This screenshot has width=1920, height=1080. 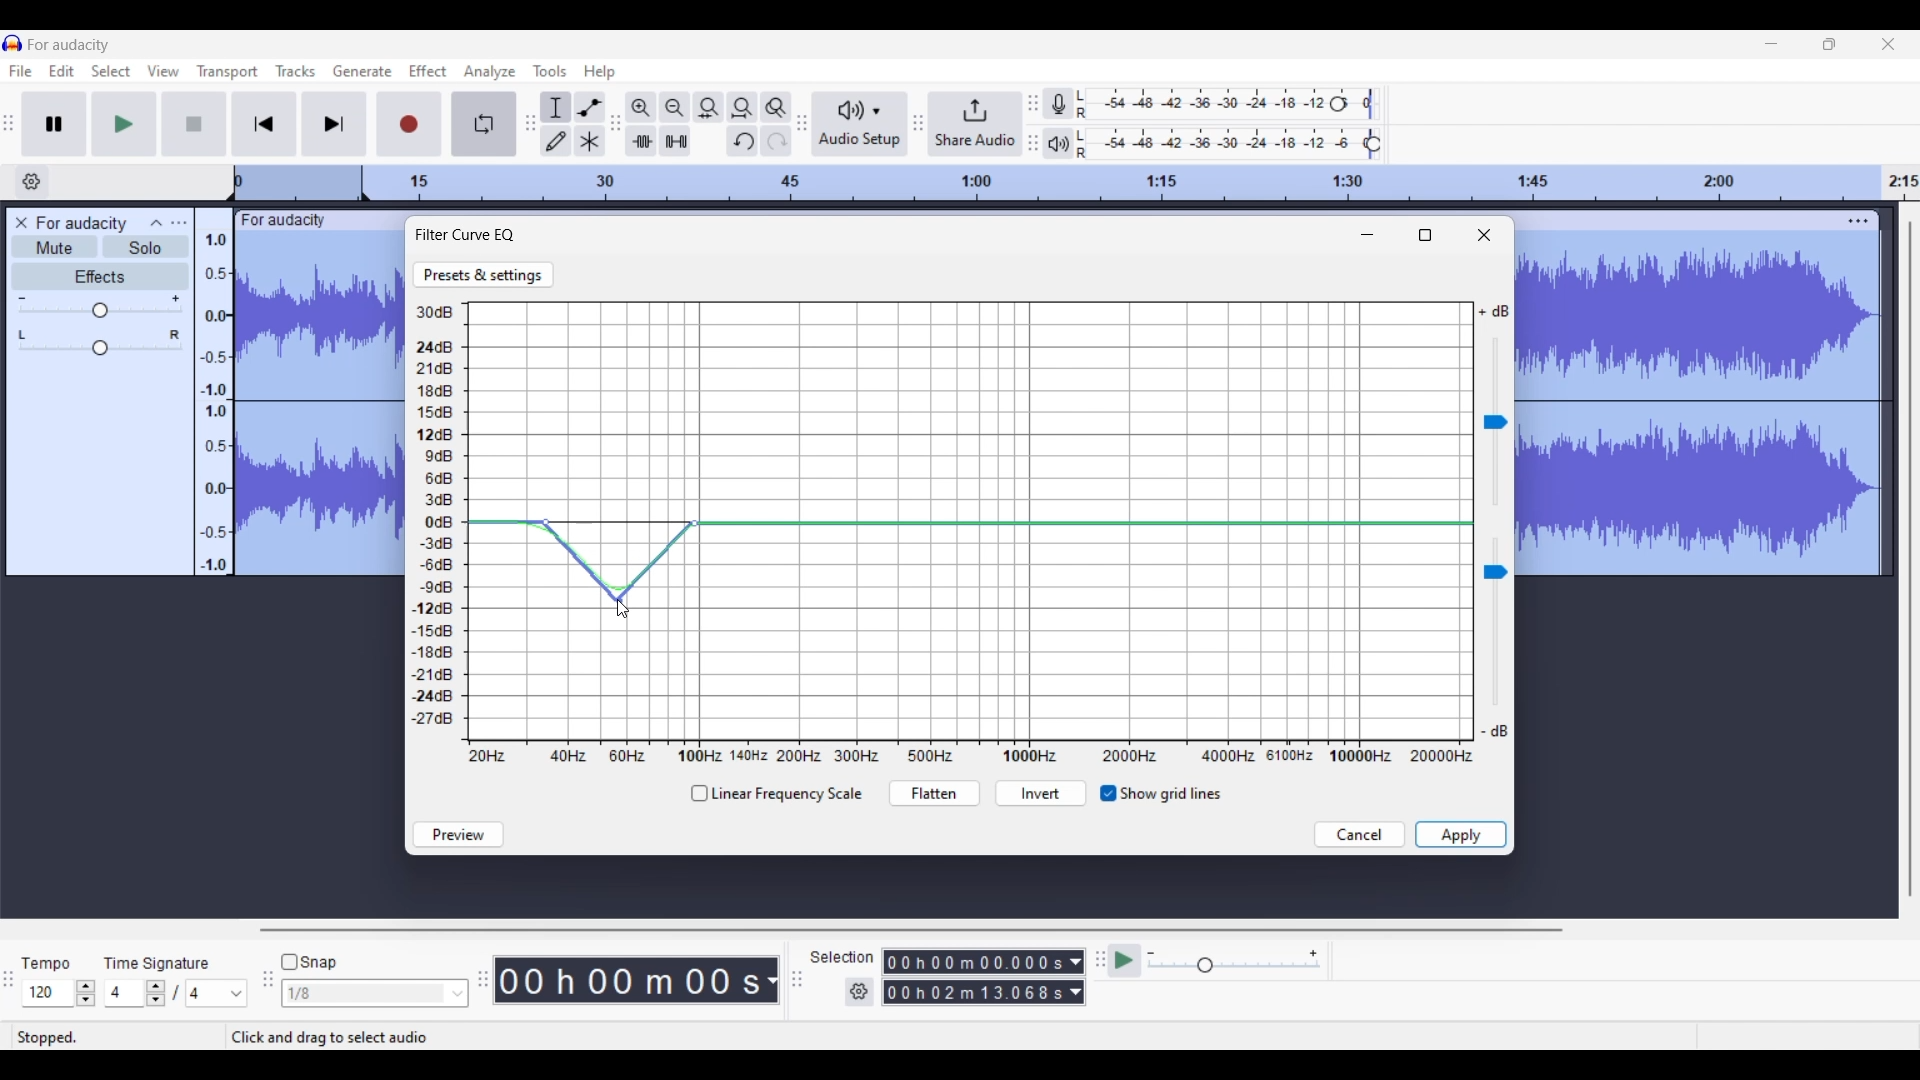 What do you see at coordinates (459, 994) in the screenshot?
I see `Snap option` at bounding box center [459, 994].